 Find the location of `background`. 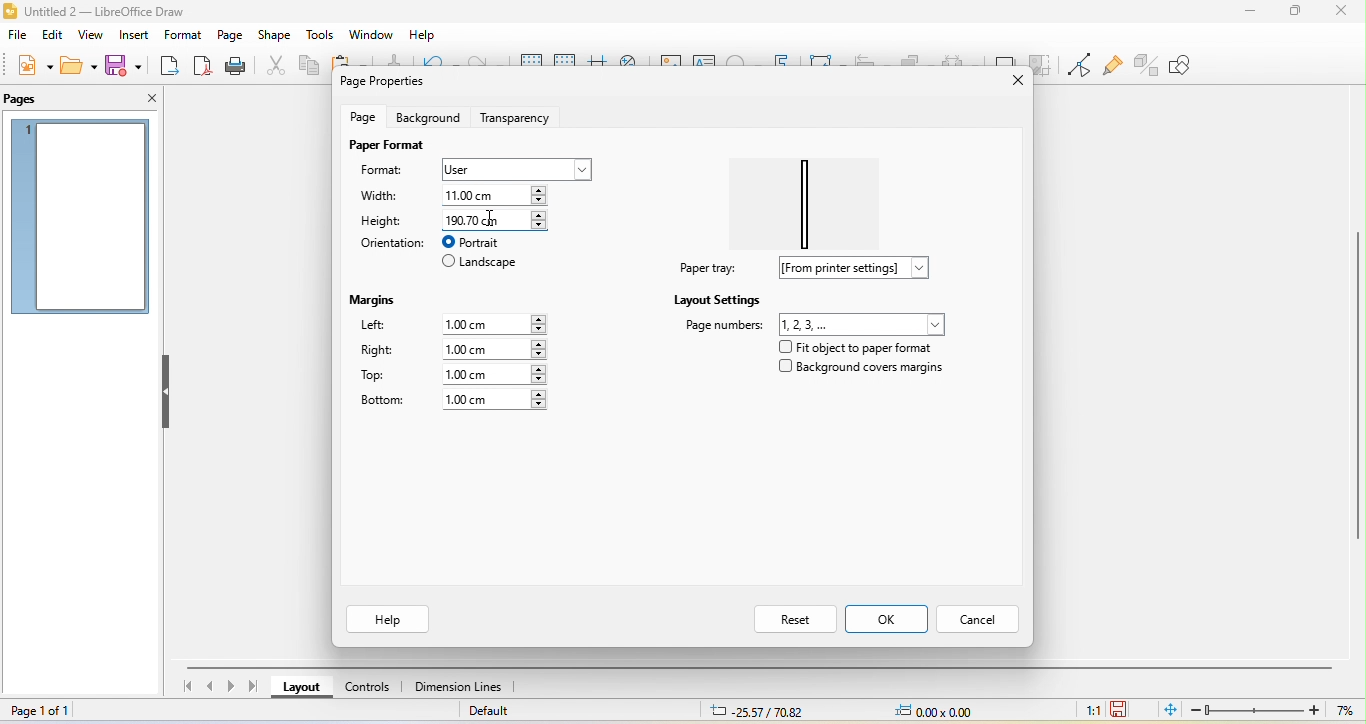

background is located at coordinates (427, 117).